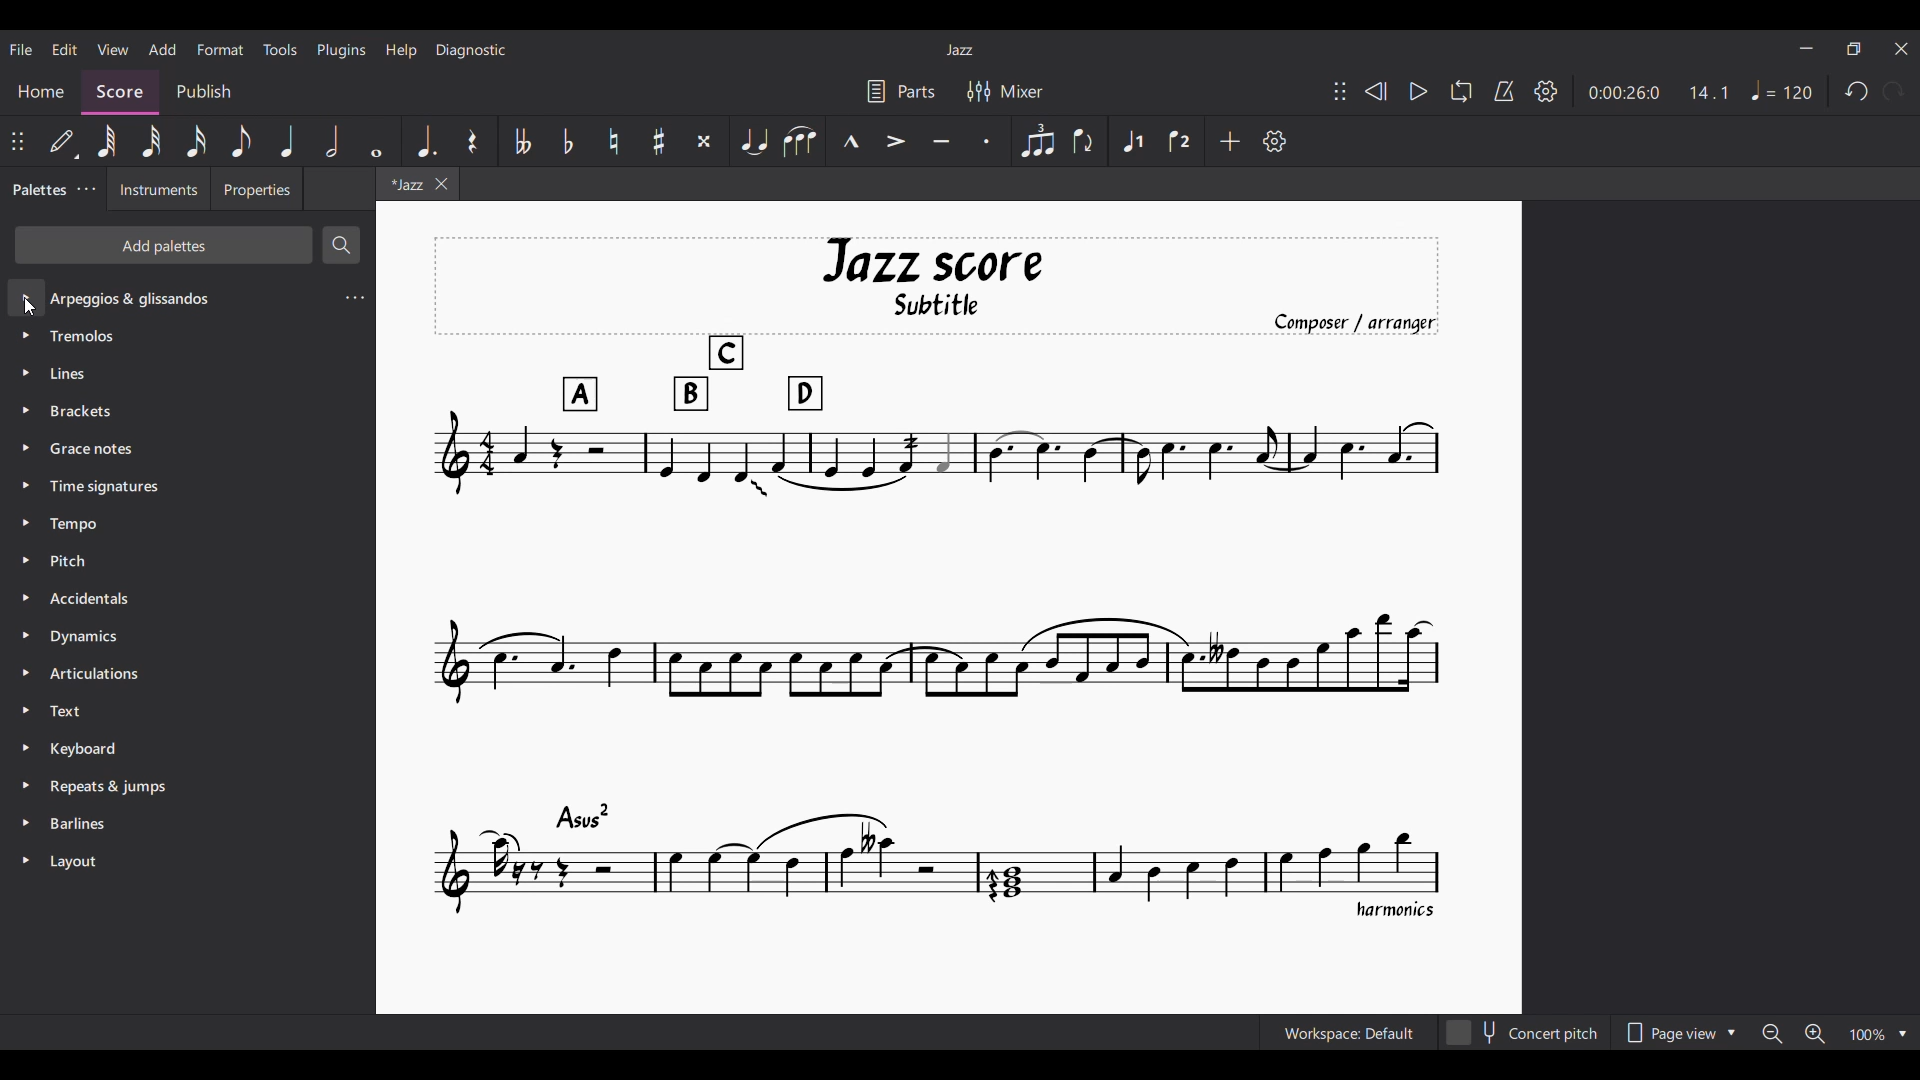 Image resolution: width=1920 pixels, height=1080 pixels. Describe the element at coordinates (72, 861) in the screenshot. I see `Layout` at that location.